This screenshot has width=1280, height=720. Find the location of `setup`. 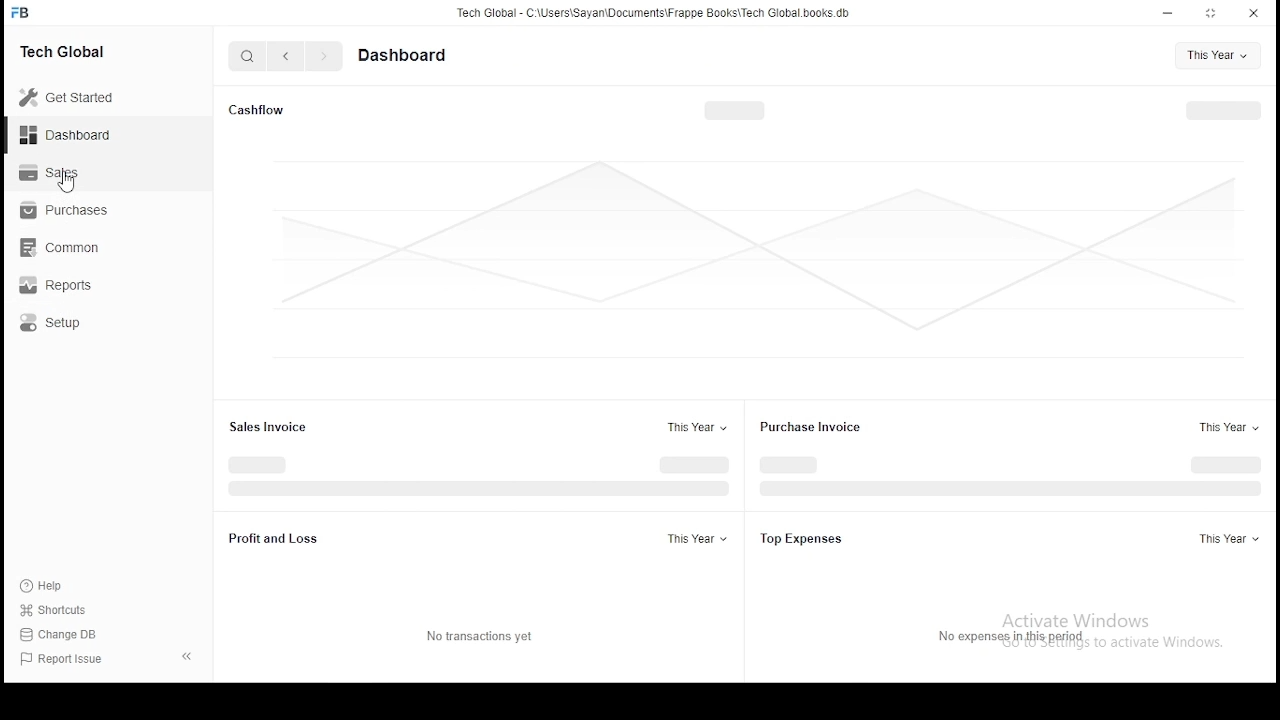

setup is located at coordinates (65, 322).